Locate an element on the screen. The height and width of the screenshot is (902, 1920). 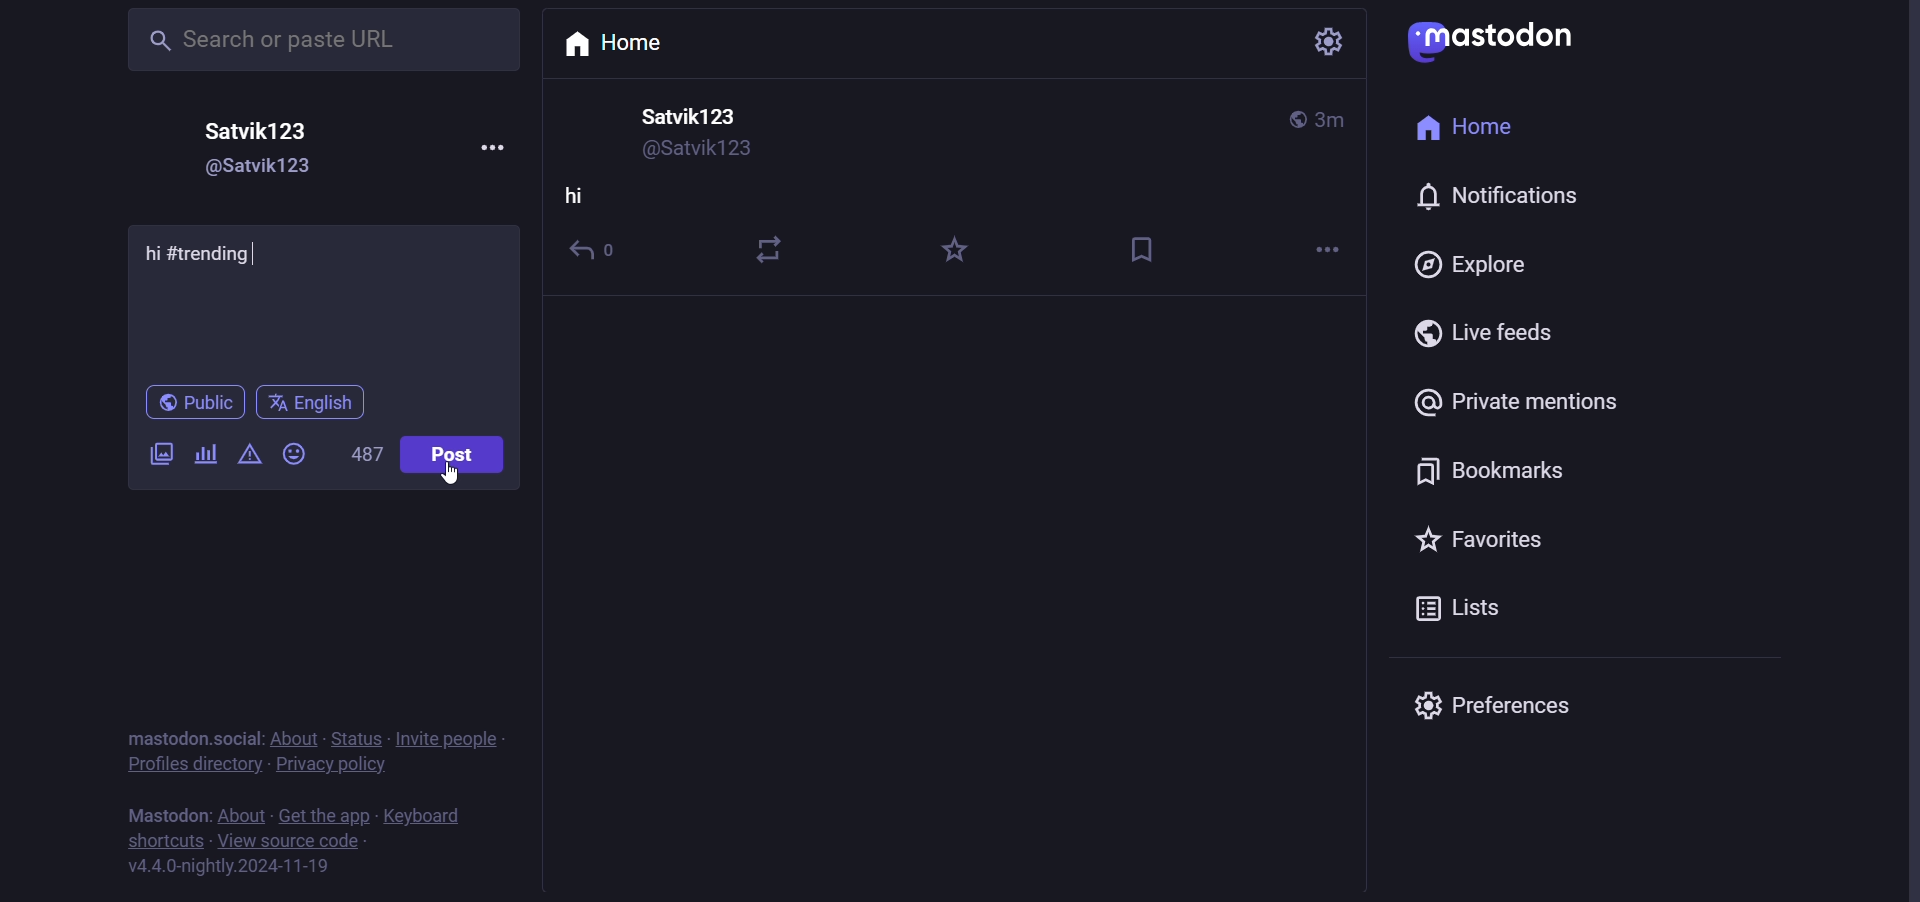
image/video is located at coordinates (162, 454).